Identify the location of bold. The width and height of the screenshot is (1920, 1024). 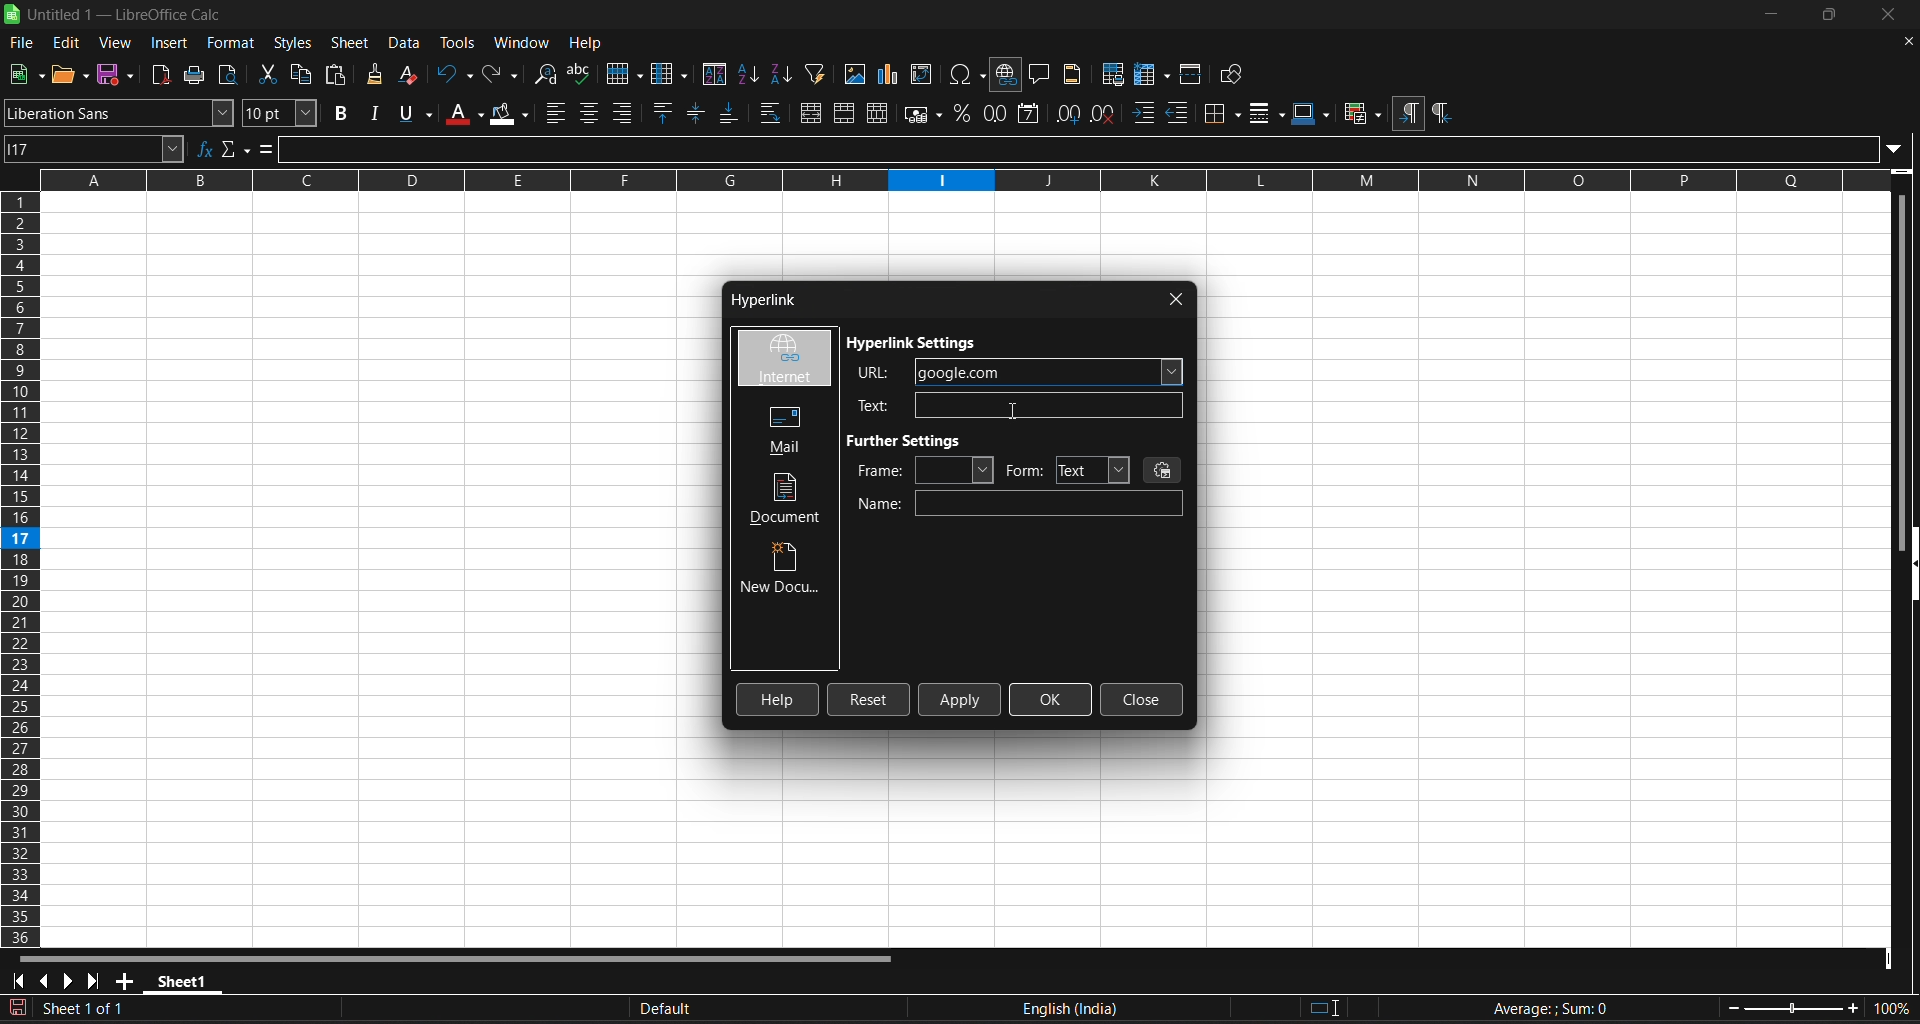
(341, 113).